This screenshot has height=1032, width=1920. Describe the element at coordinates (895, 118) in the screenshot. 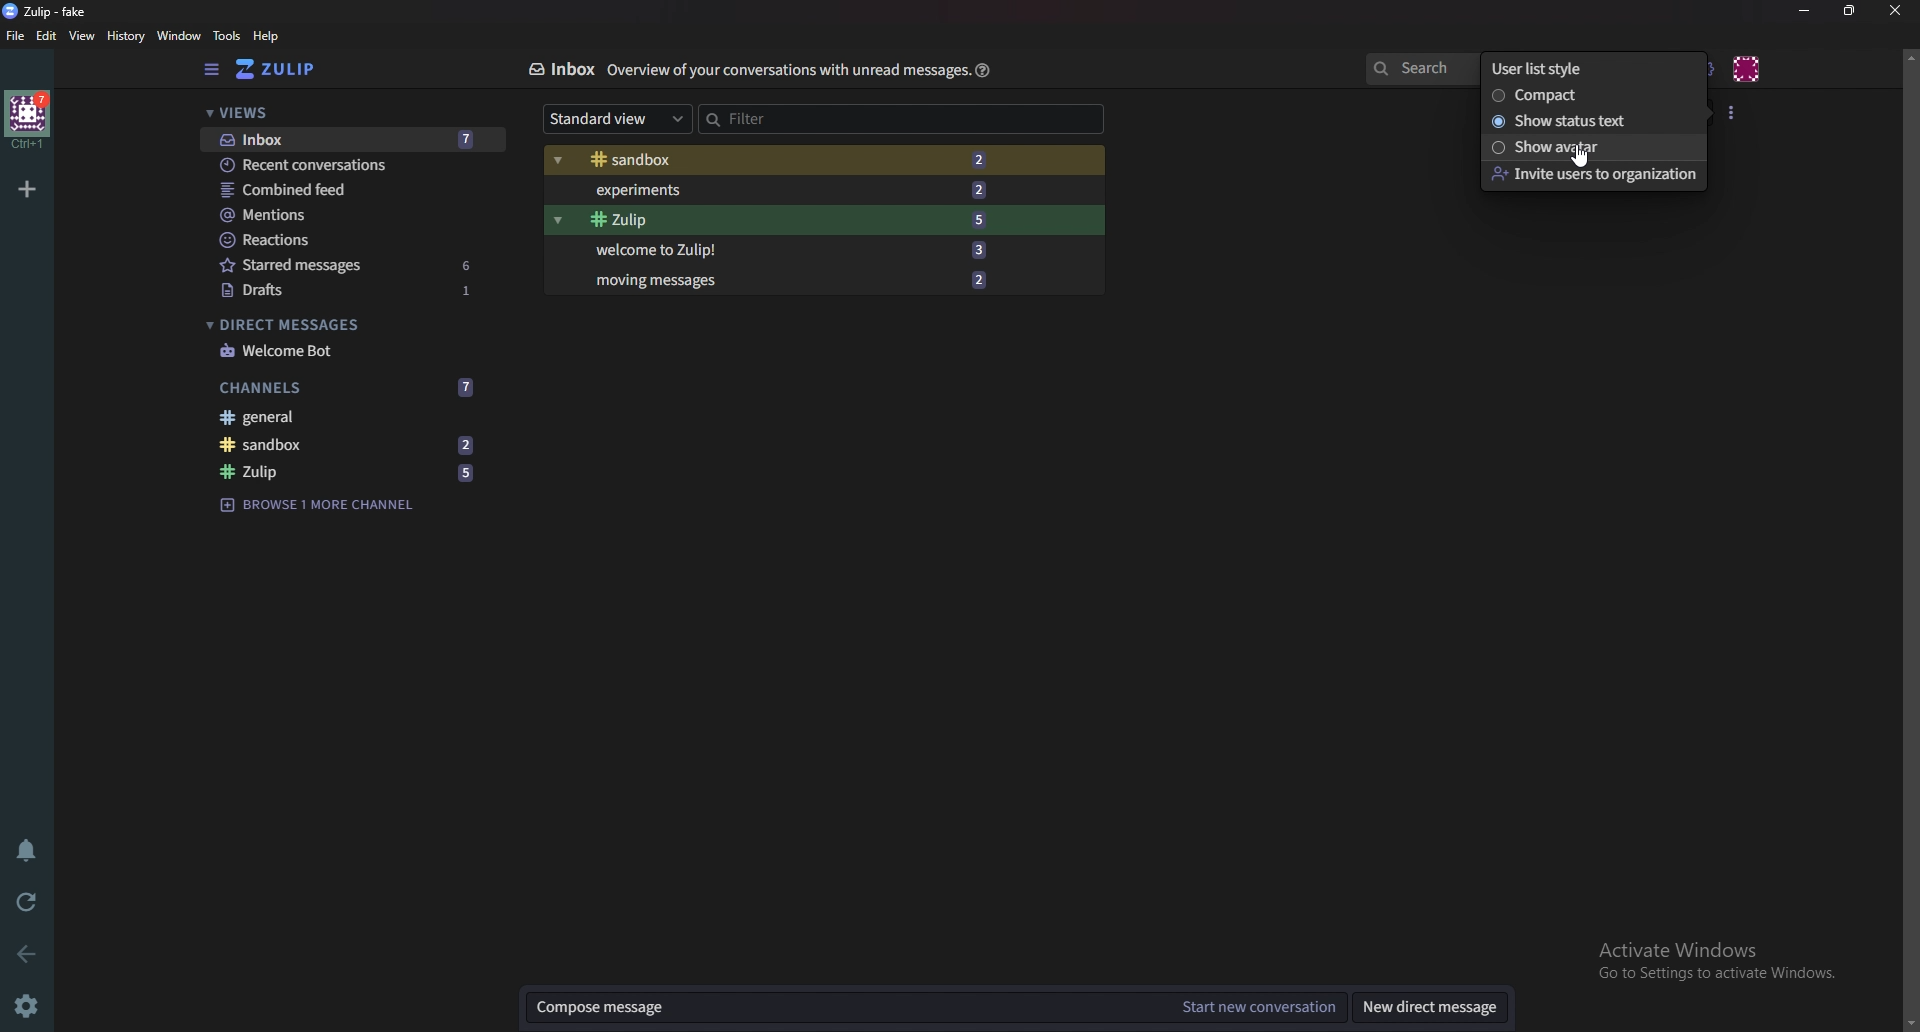

I see `Filter` at that location.